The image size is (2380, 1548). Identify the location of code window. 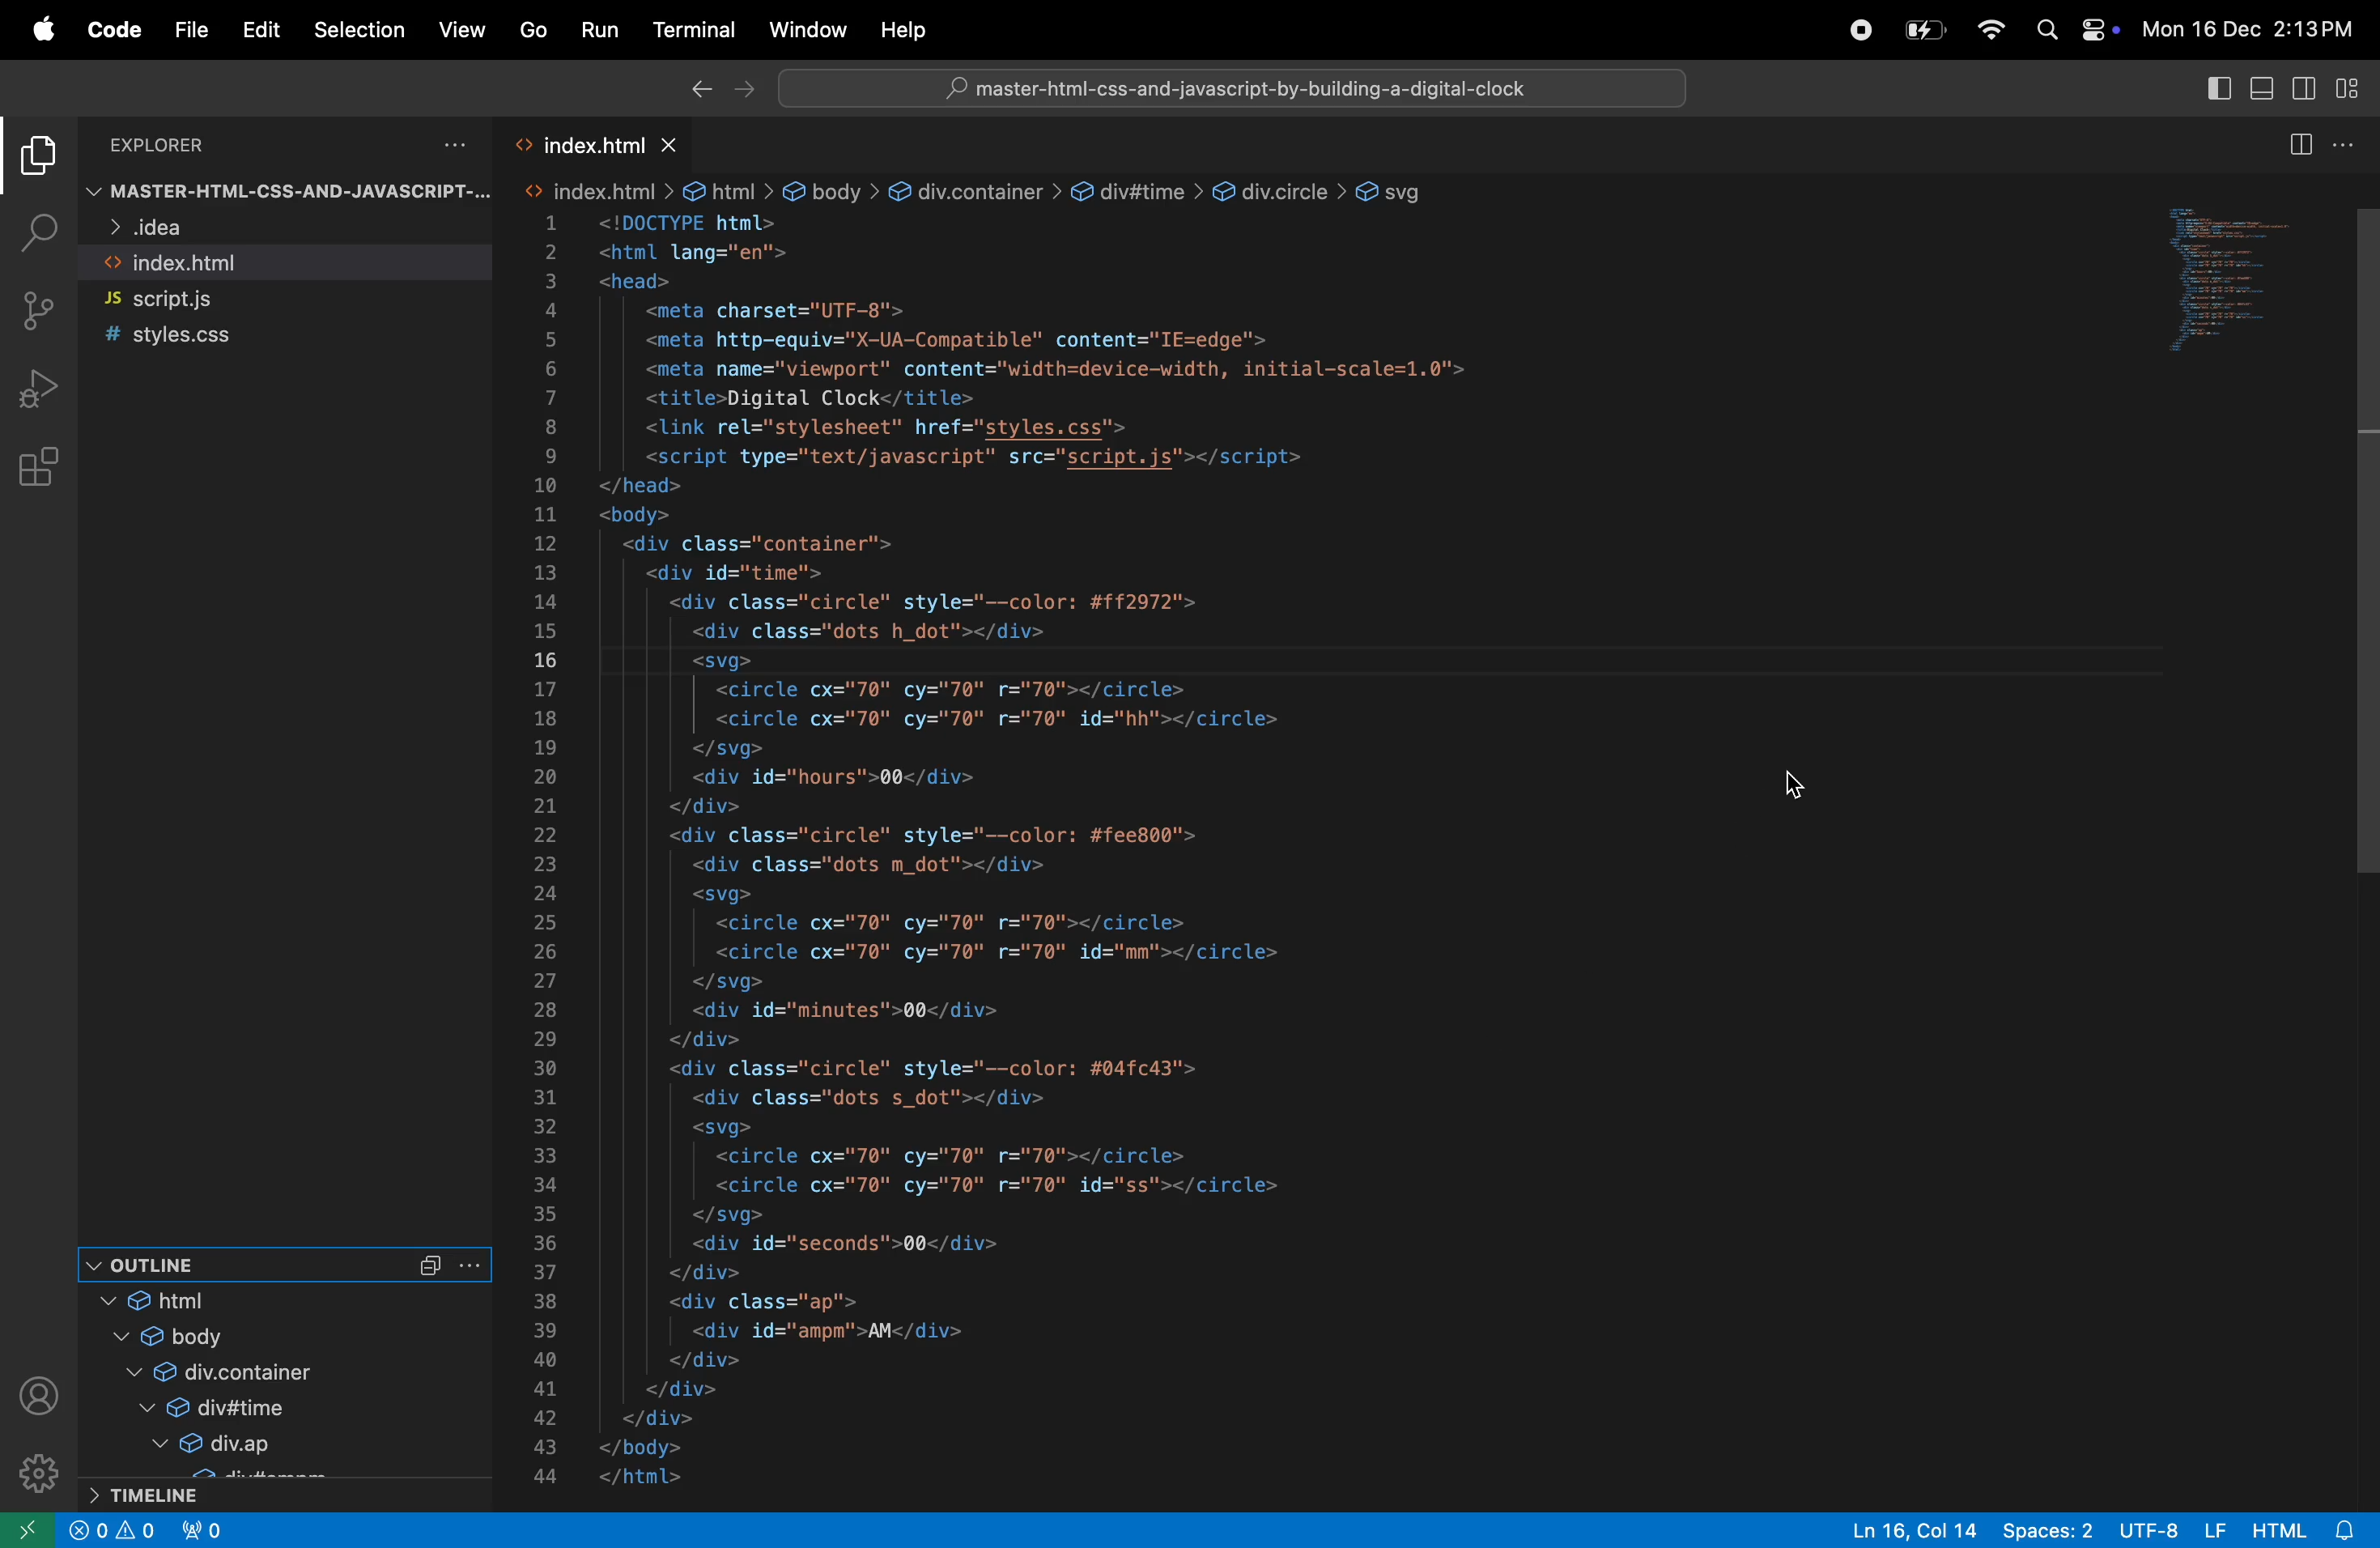
(2230, 278).